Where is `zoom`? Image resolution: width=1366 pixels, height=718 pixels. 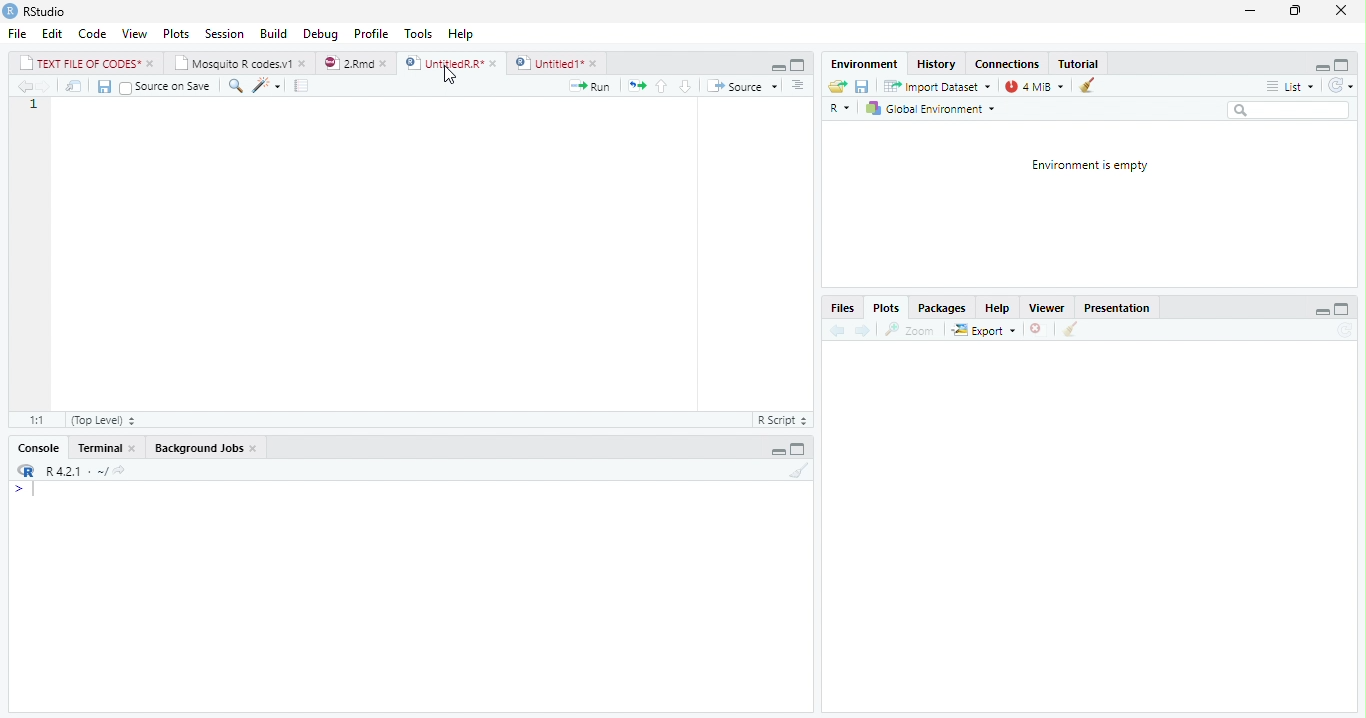 zoom is located at coordinates (914, 330).